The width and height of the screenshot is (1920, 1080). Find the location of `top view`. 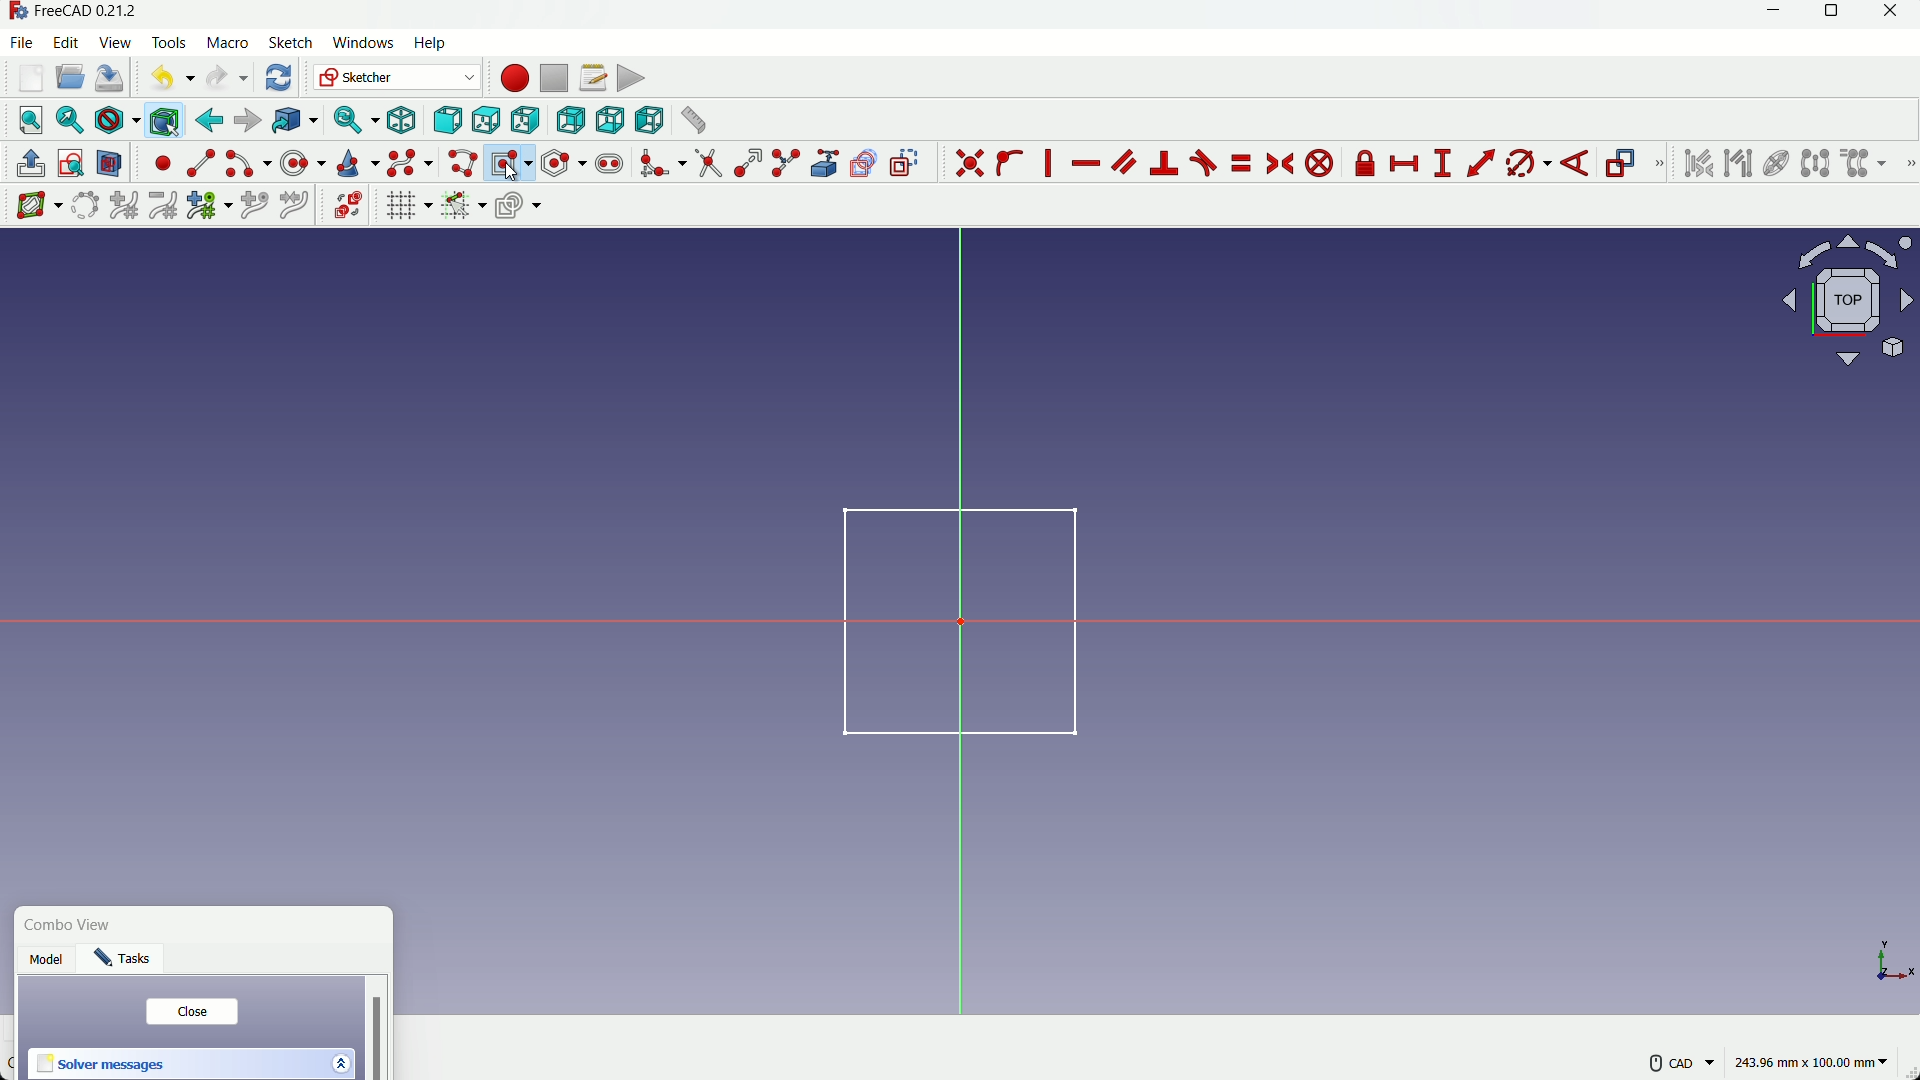

top view is located at coordinates (485, 122).